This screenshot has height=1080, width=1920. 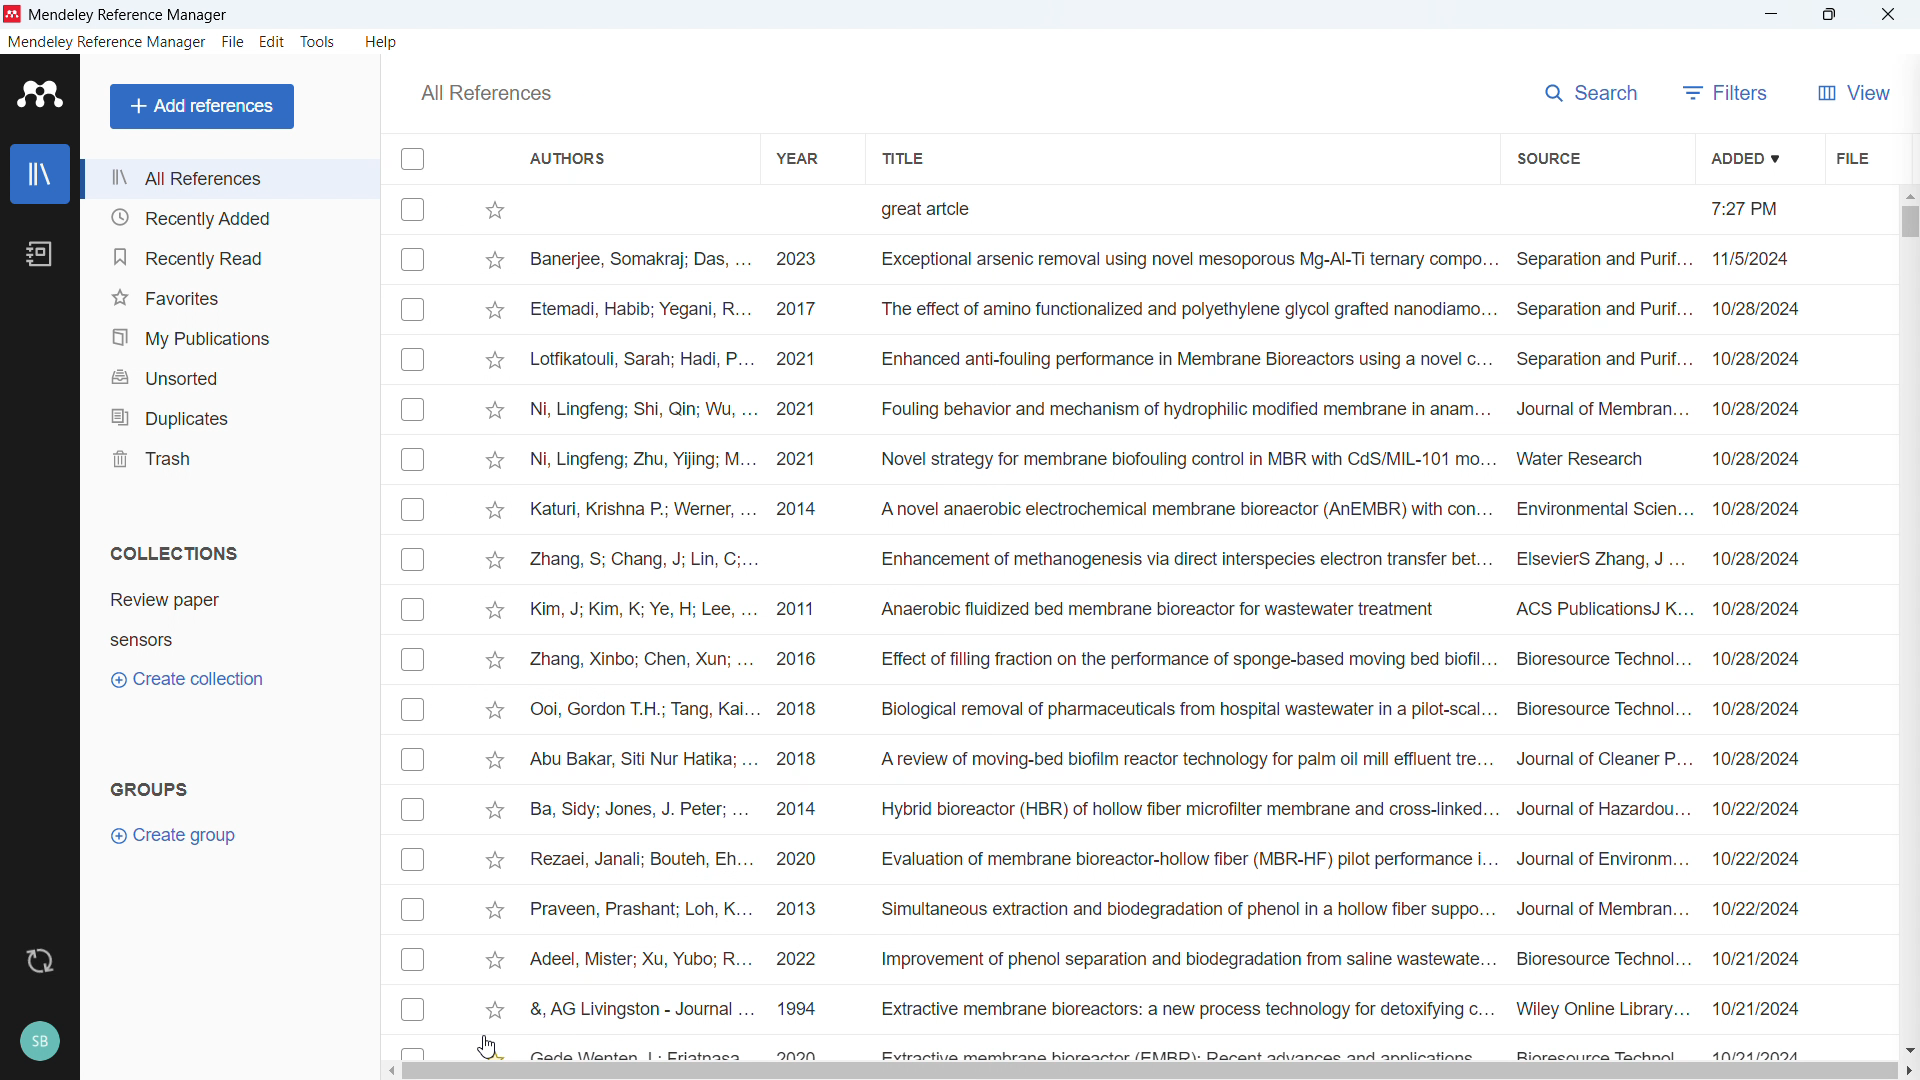 What do you see at coordinates (227, 257) in the screenshot?
I see `Recently read ` at bounding box center [227, 257].